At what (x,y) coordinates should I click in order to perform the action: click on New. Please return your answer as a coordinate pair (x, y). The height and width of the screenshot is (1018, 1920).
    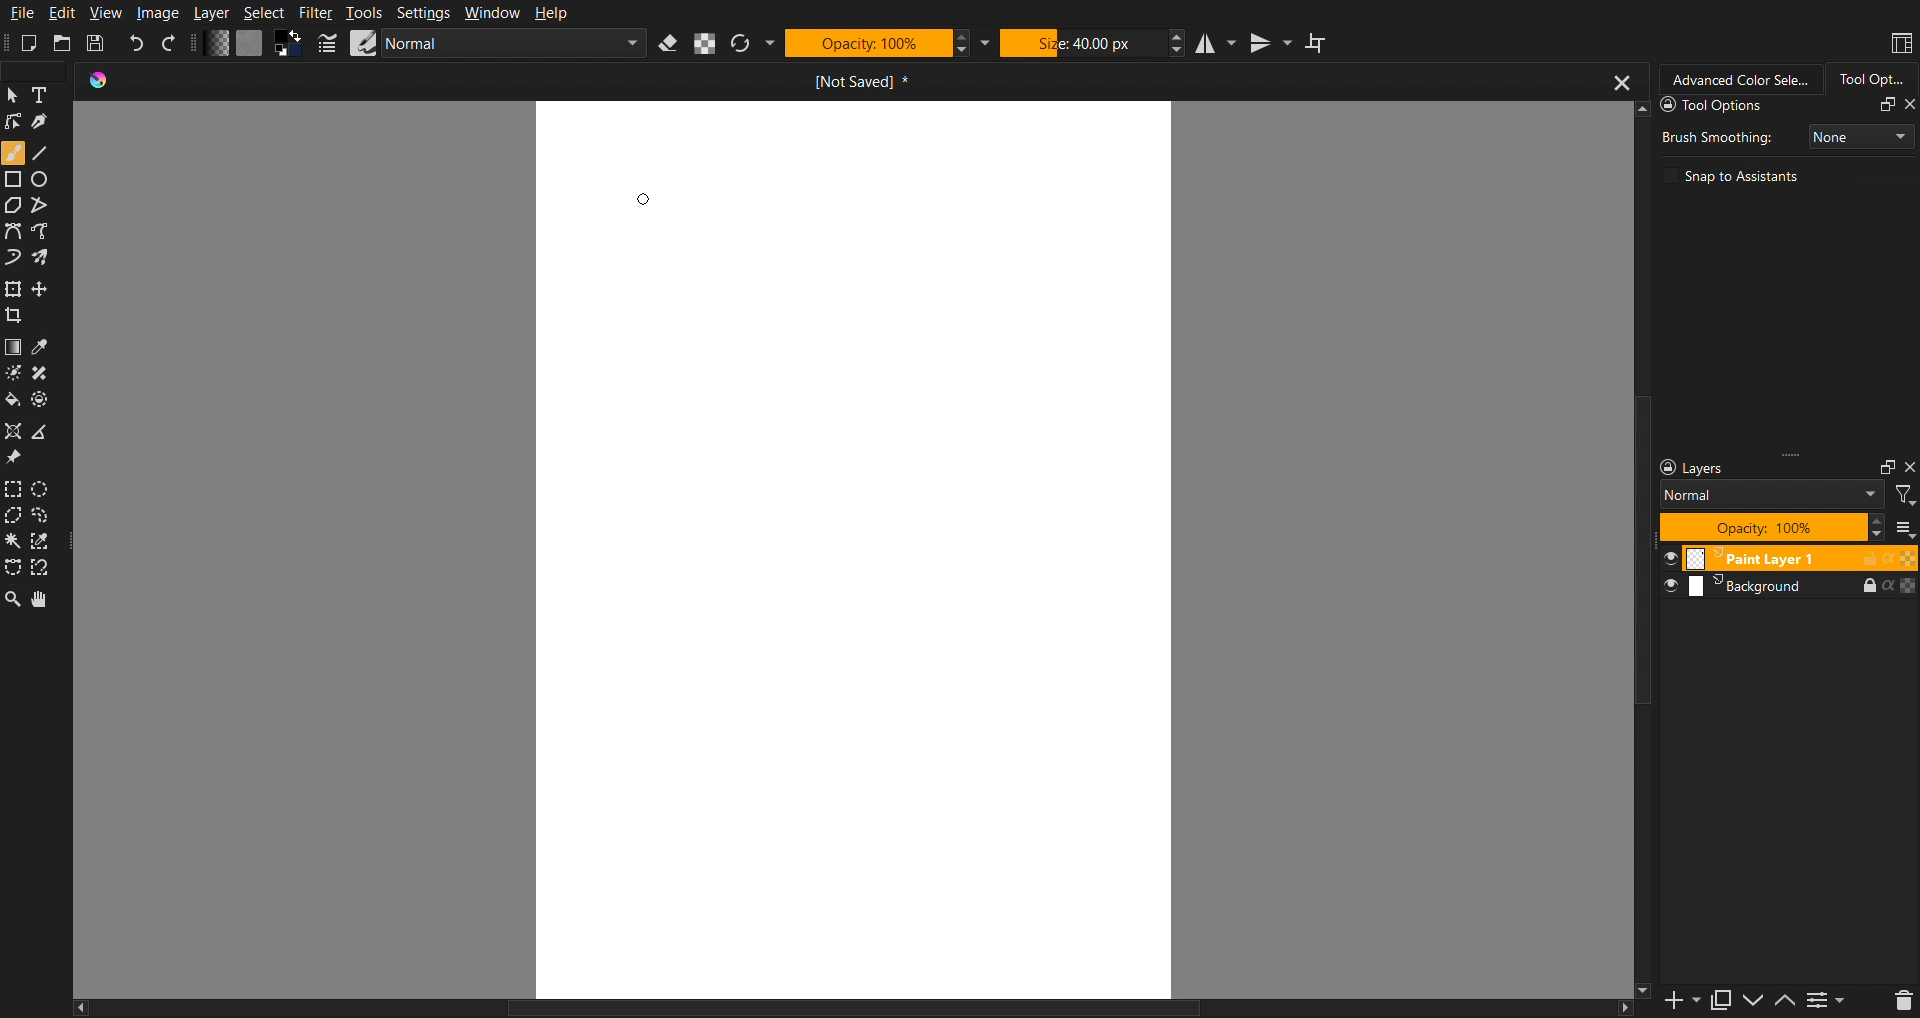
    Looking at the image, I should click on (29, 43).